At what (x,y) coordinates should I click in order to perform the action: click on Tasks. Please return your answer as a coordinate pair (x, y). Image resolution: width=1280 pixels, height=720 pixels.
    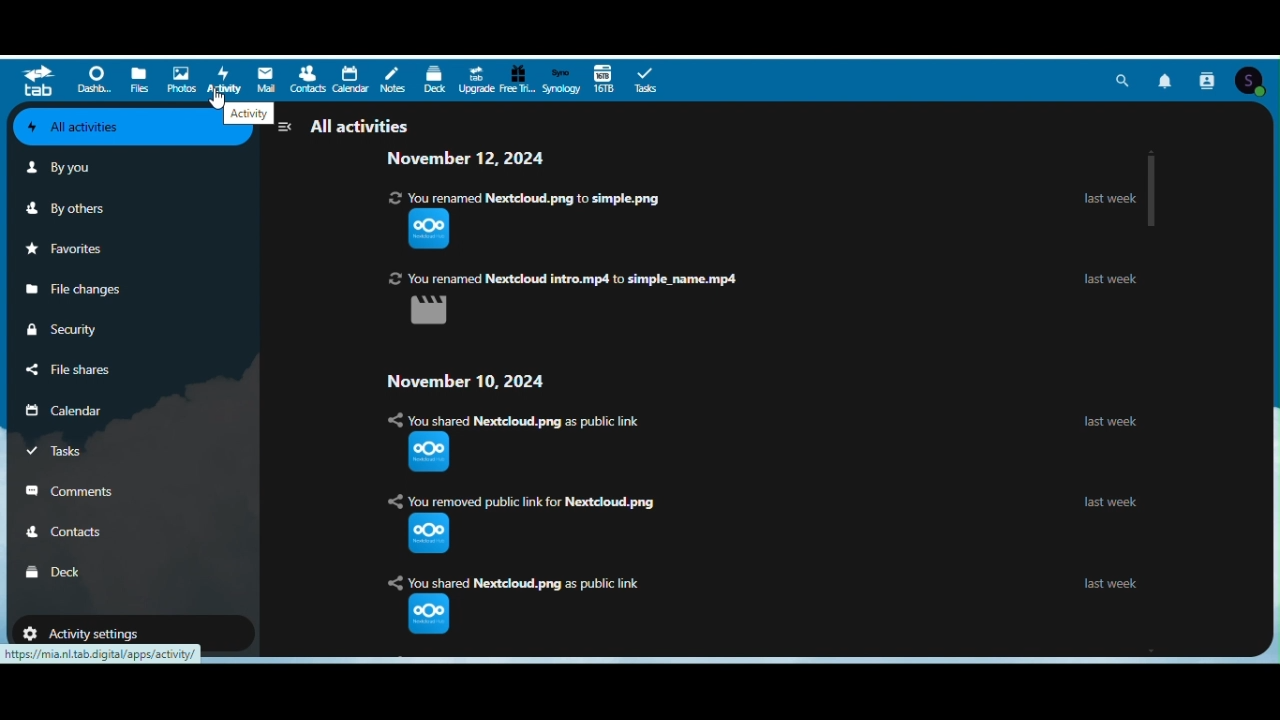
    Looking at the image, I should click on (643, 82).